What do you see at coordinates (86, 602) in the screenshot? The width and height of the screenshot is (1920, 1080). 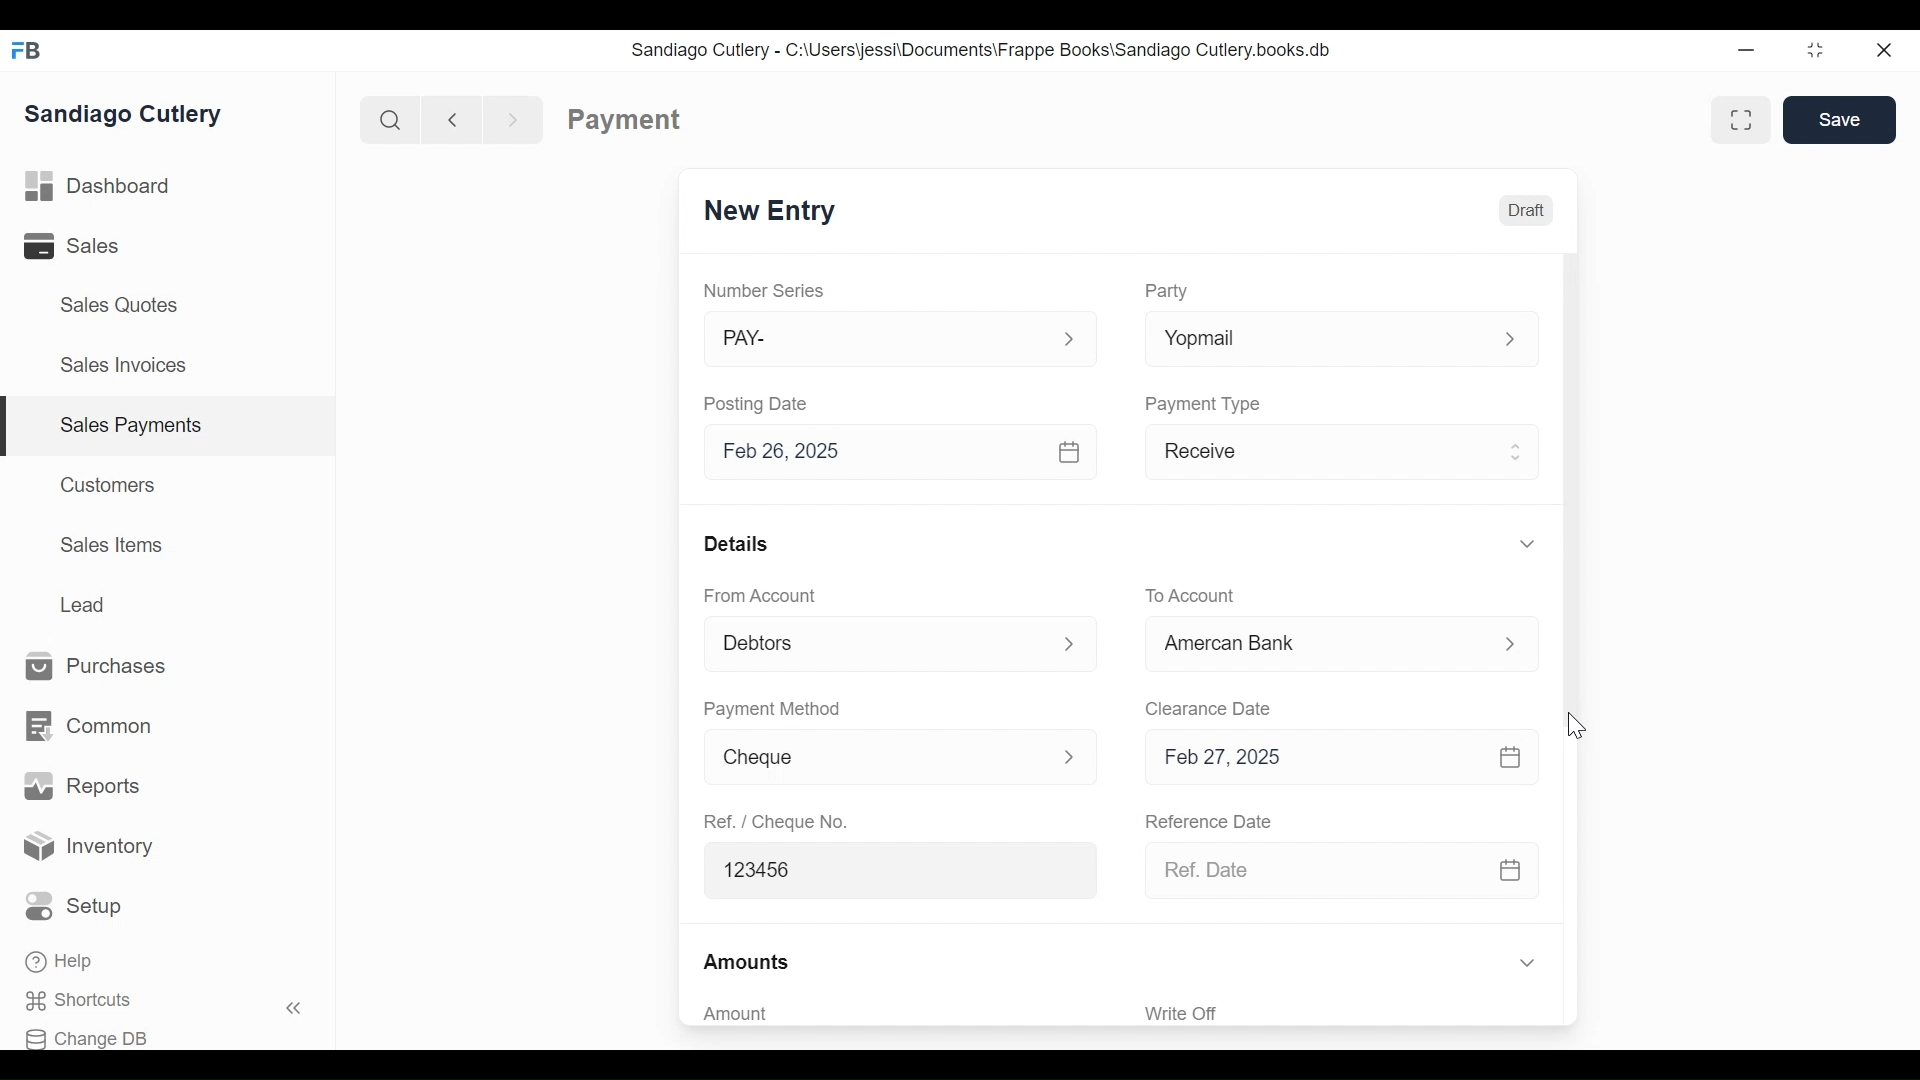 I see `Lead` at bounding box center [86, 602].